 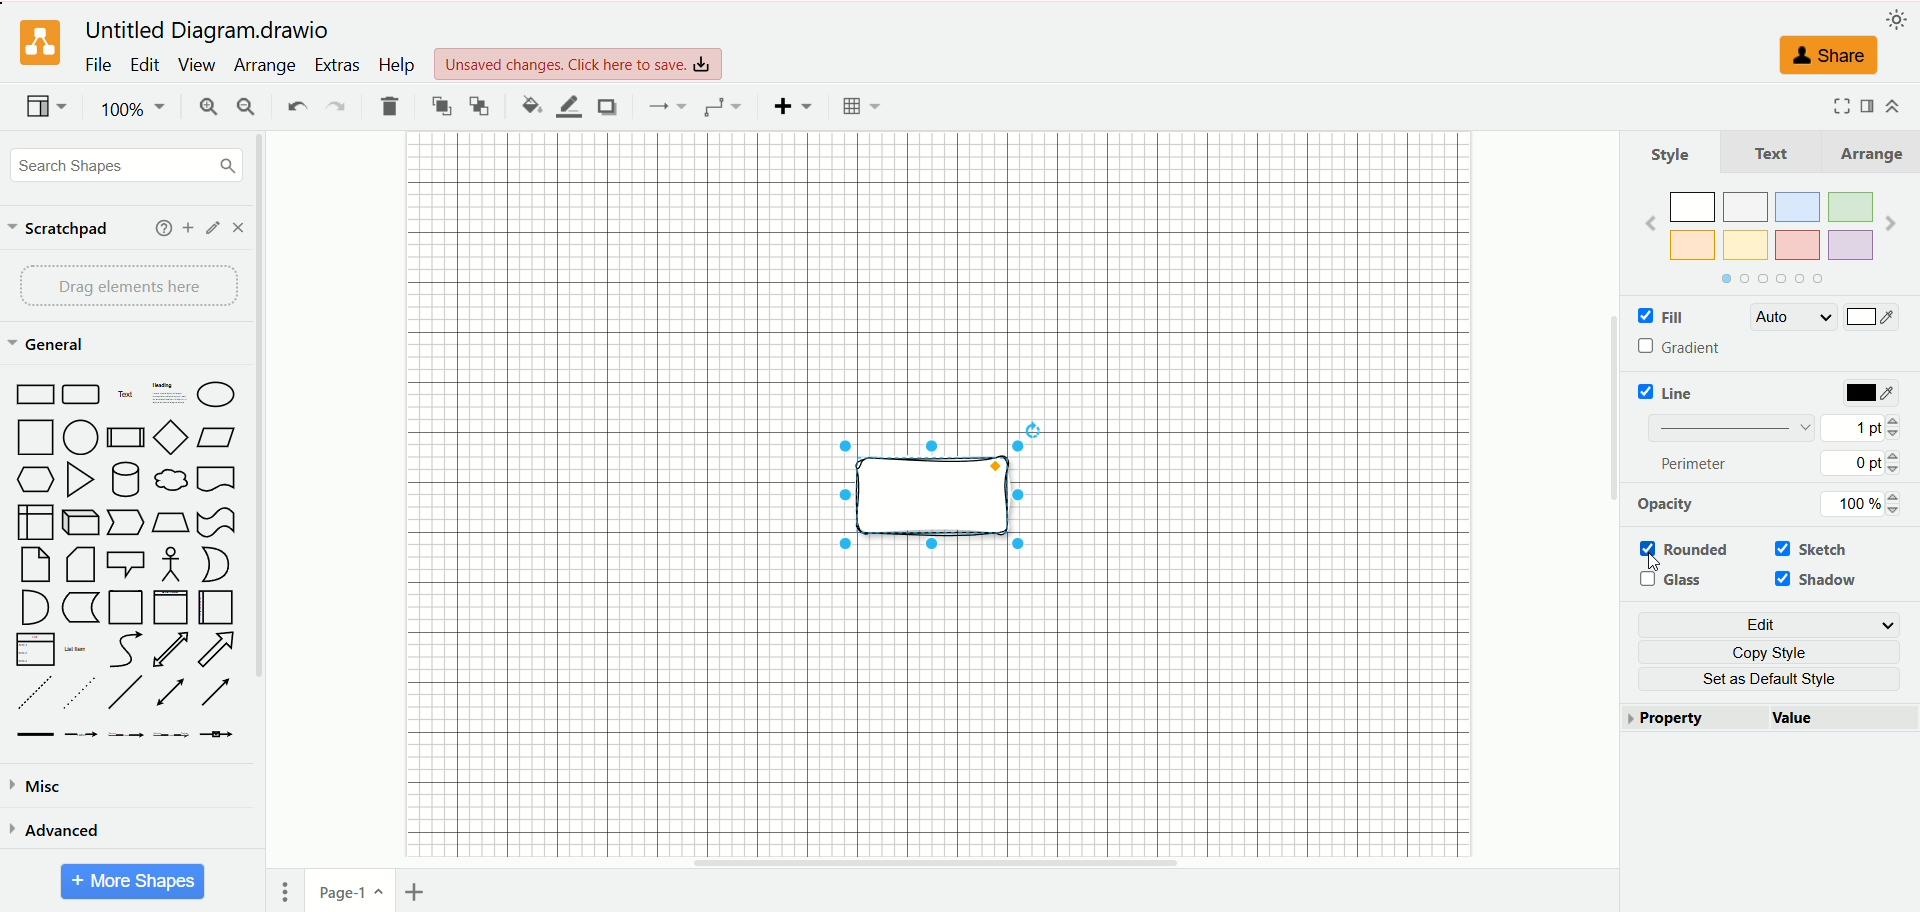 I want to click on pattern, so click(x=1732, y=426).